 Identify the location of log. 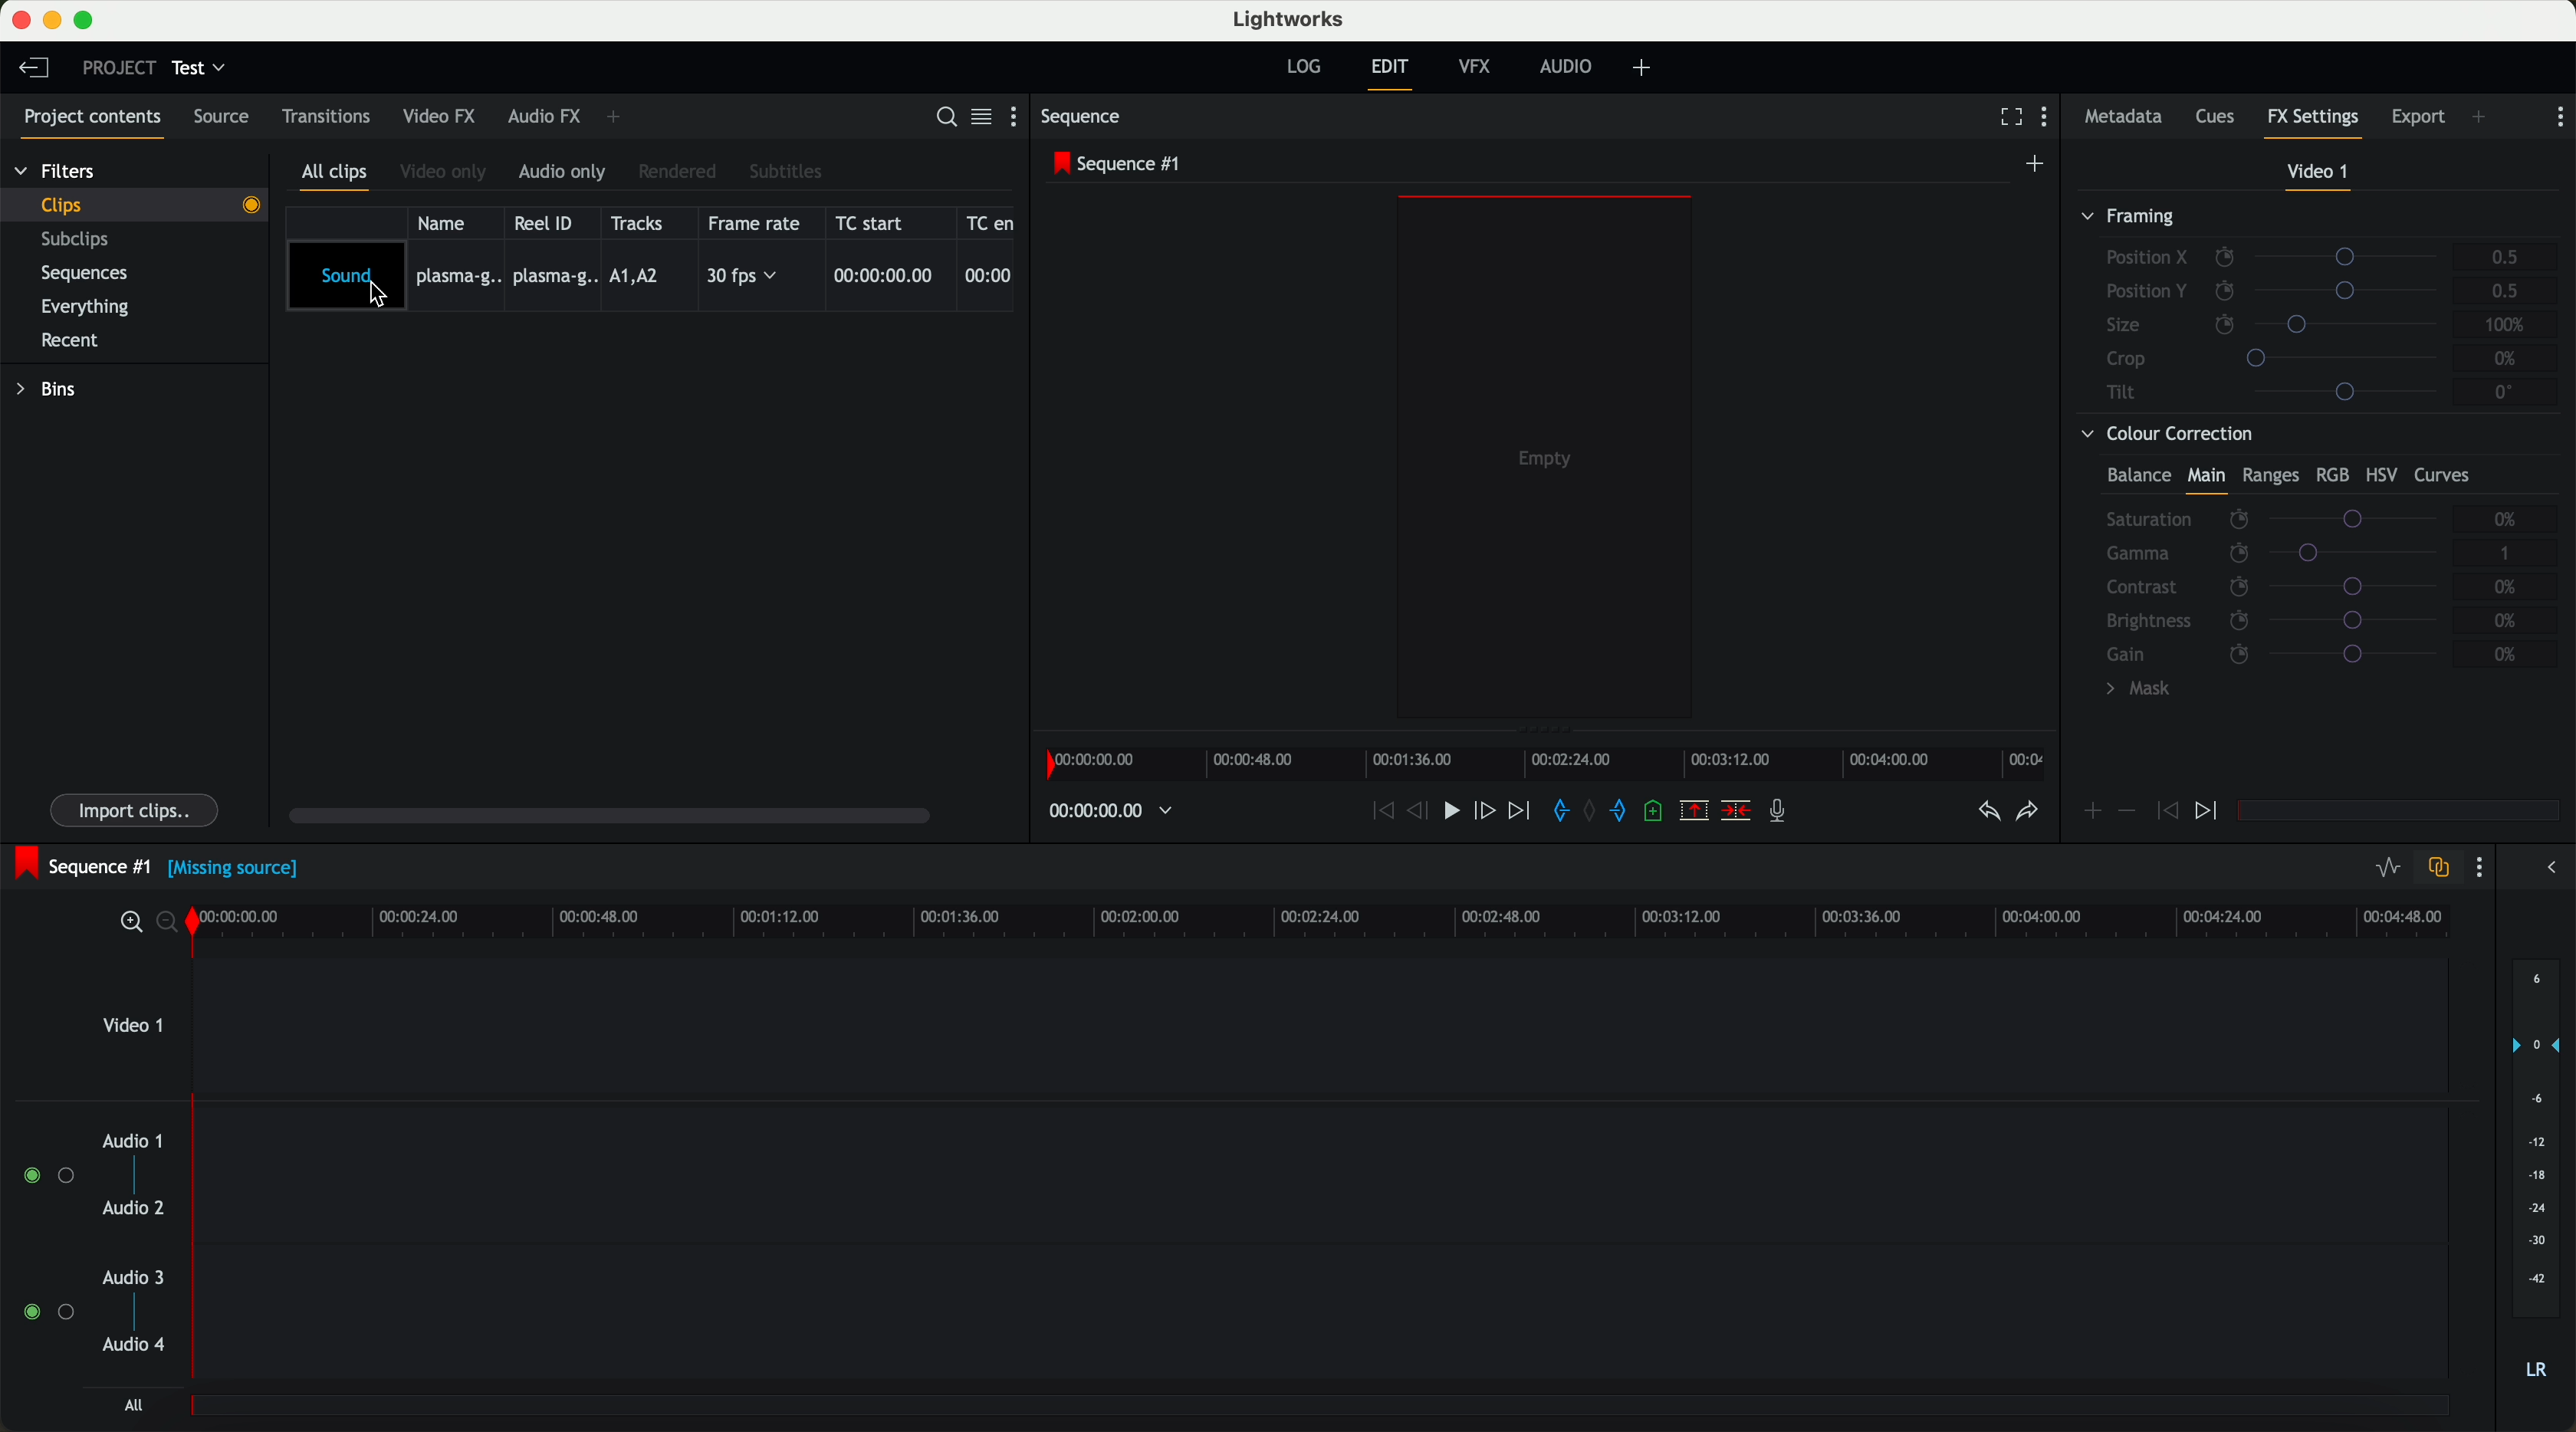
(1302, 67).